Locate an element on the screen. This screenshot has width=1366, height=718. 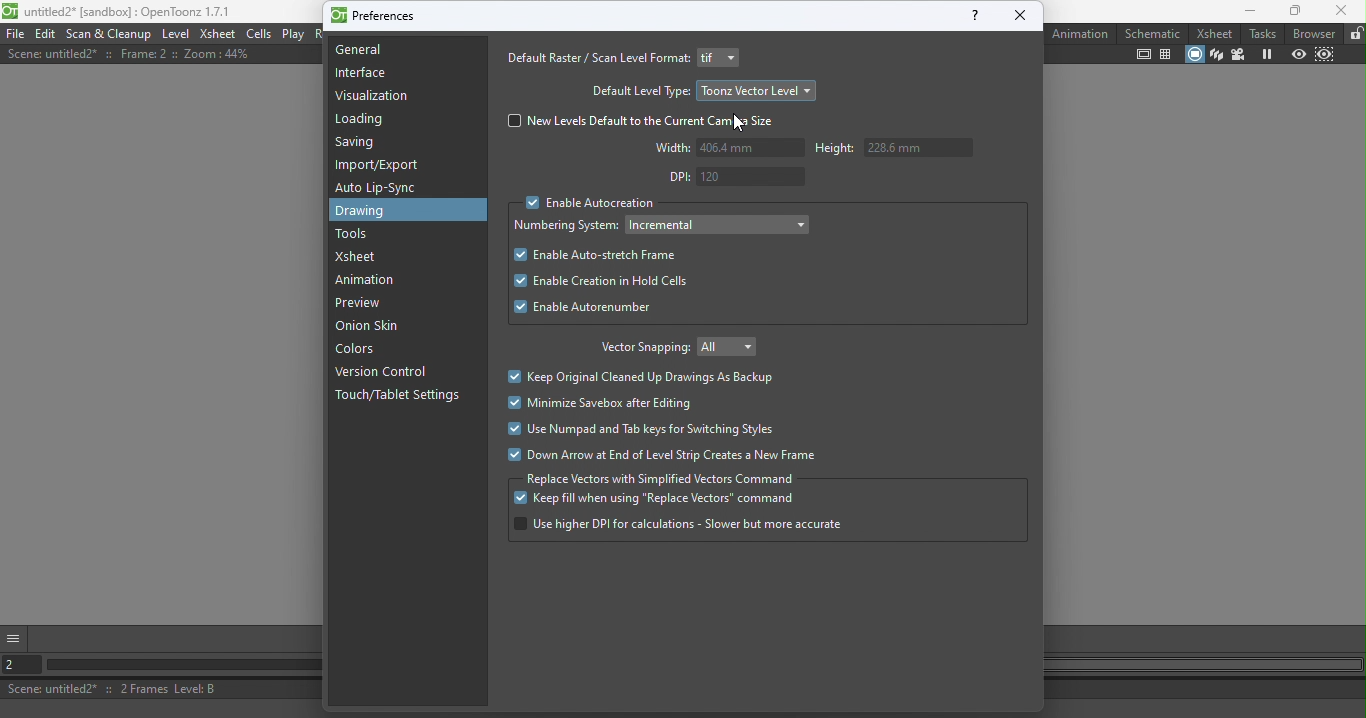
Numbering system is located at coordinates (568, 227).